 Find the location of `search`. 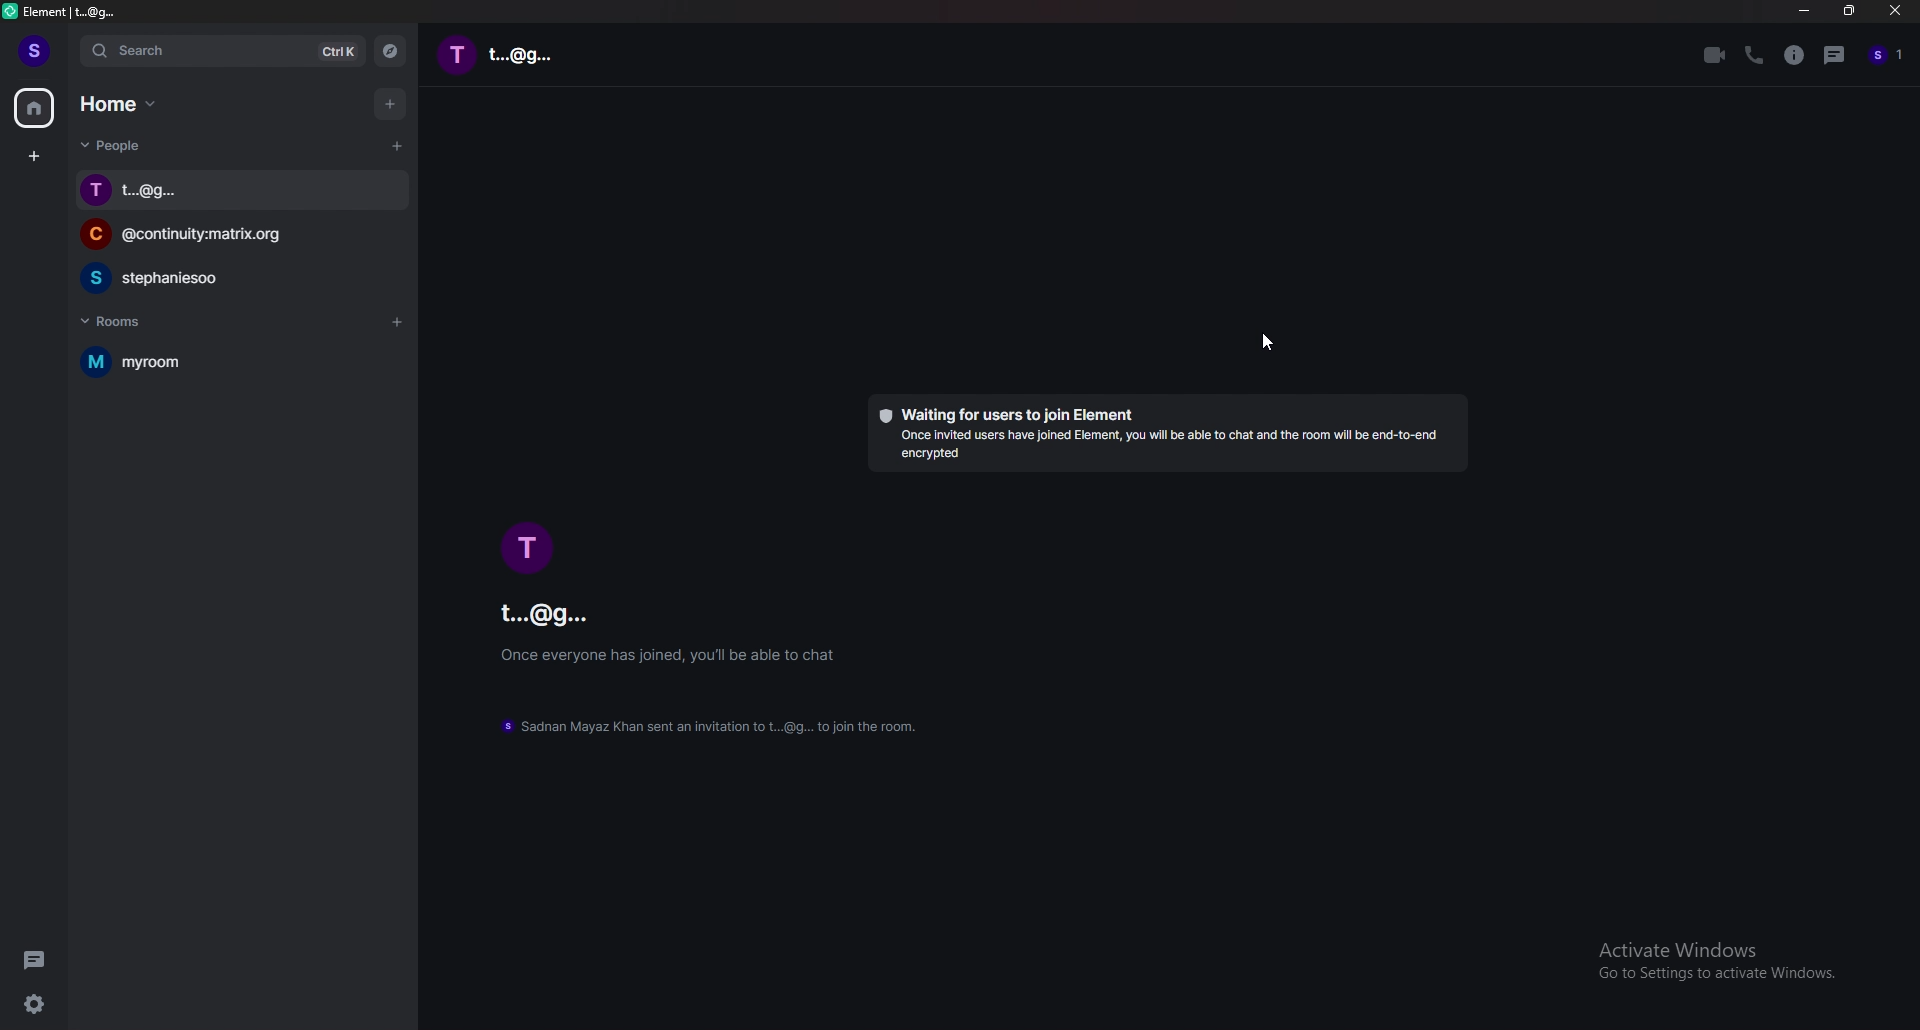

search is located at coordinates (225, 52).